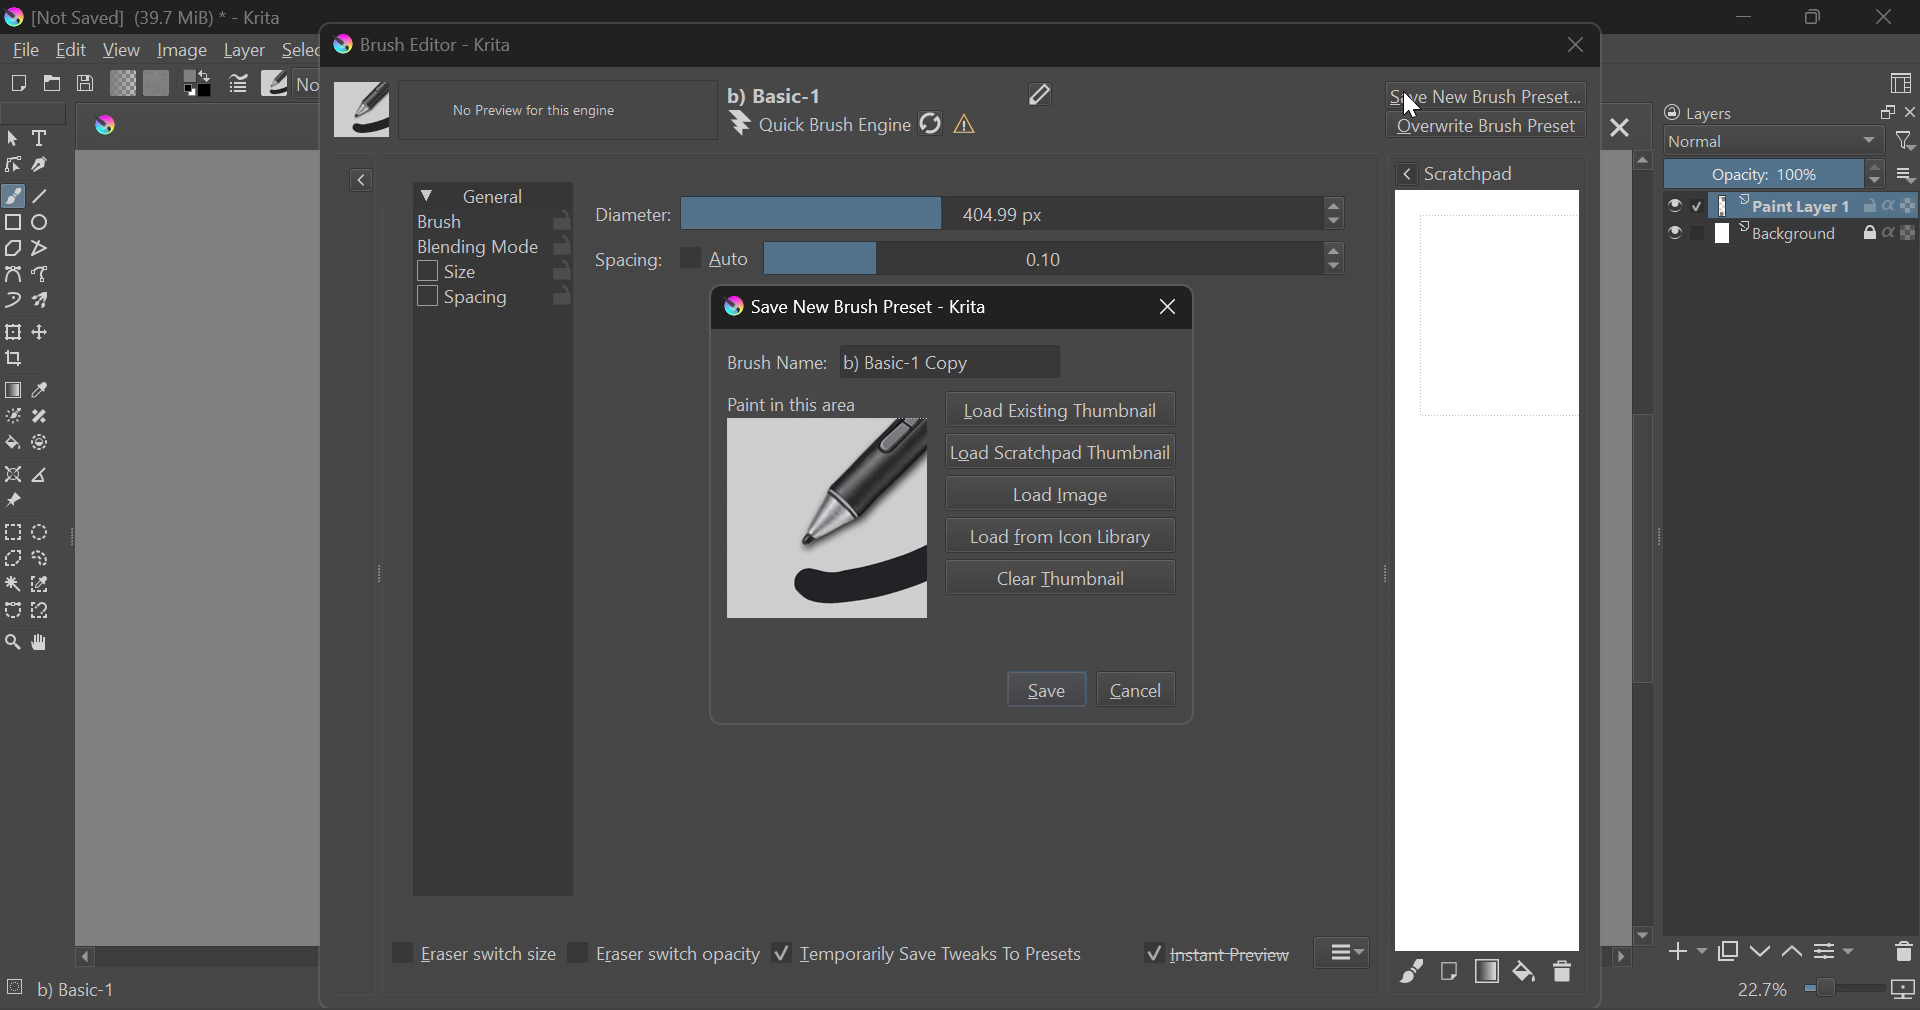 The height and width of the screenshot is (1010, 1920). I want to click on Instant Preview, so click(1218, 953).